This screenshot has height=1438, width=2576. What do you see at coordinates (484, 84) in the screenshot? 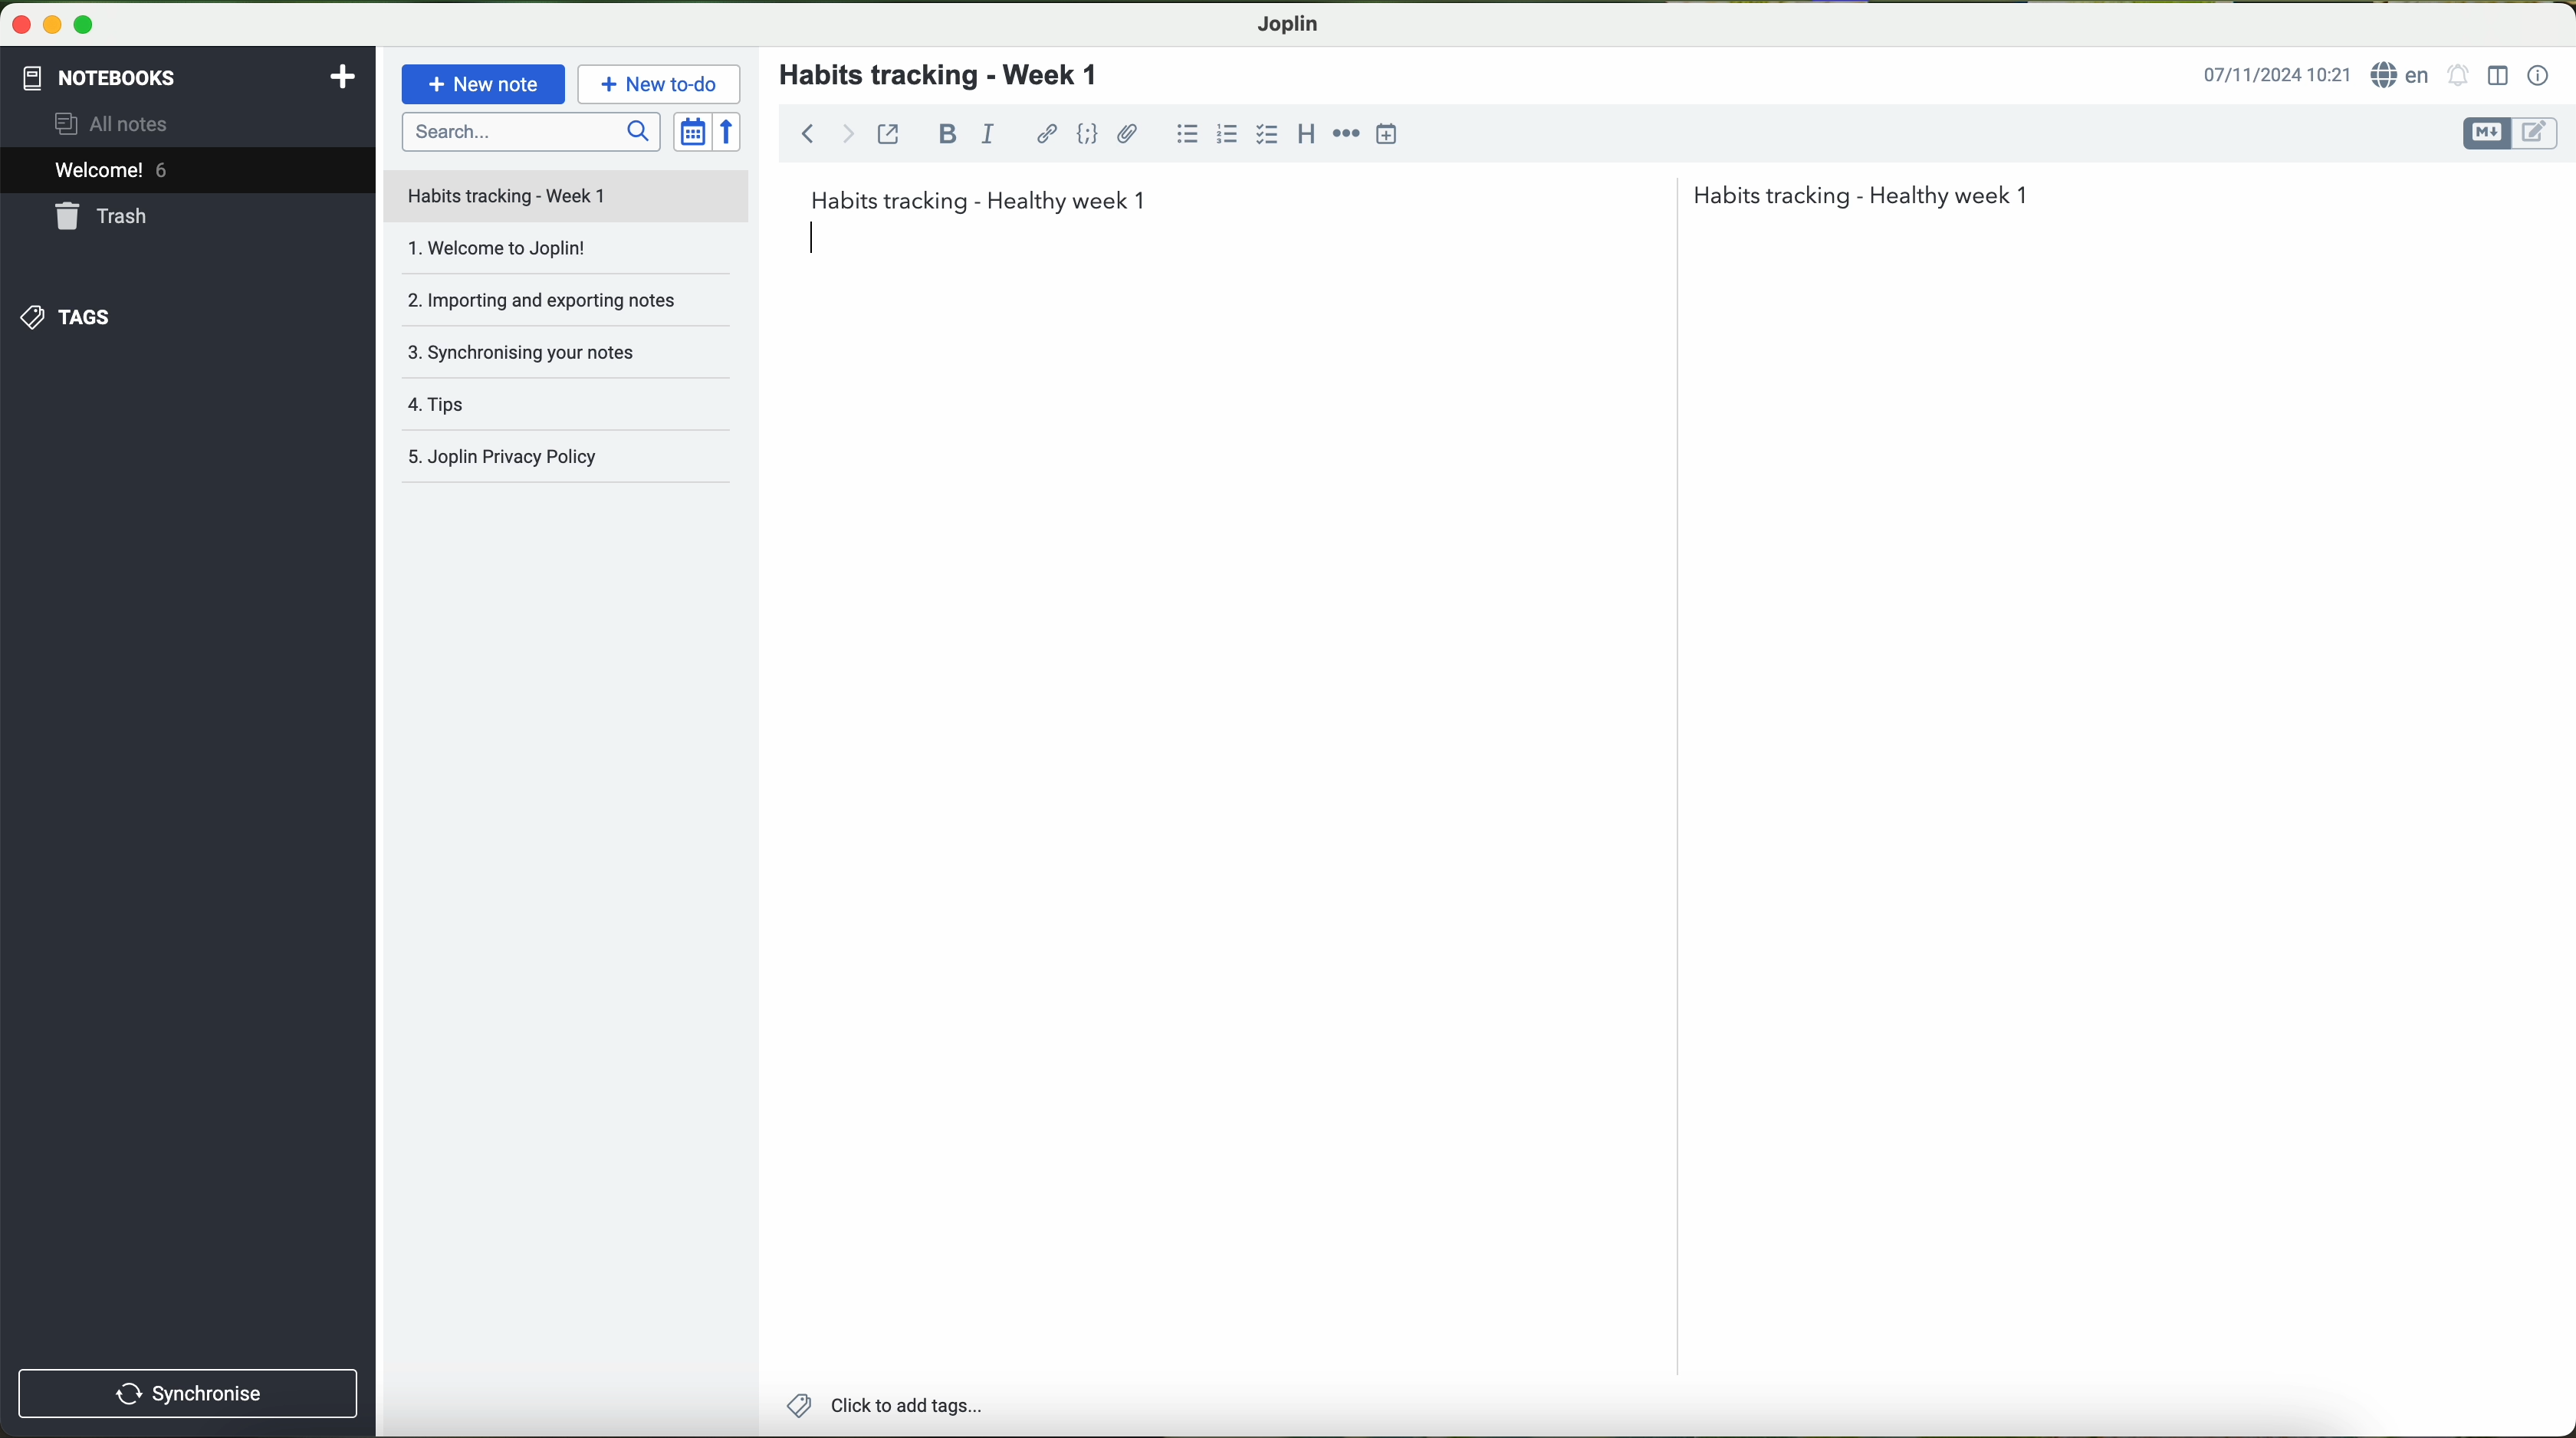
I see `new note button` at bounding box center [484, 84].